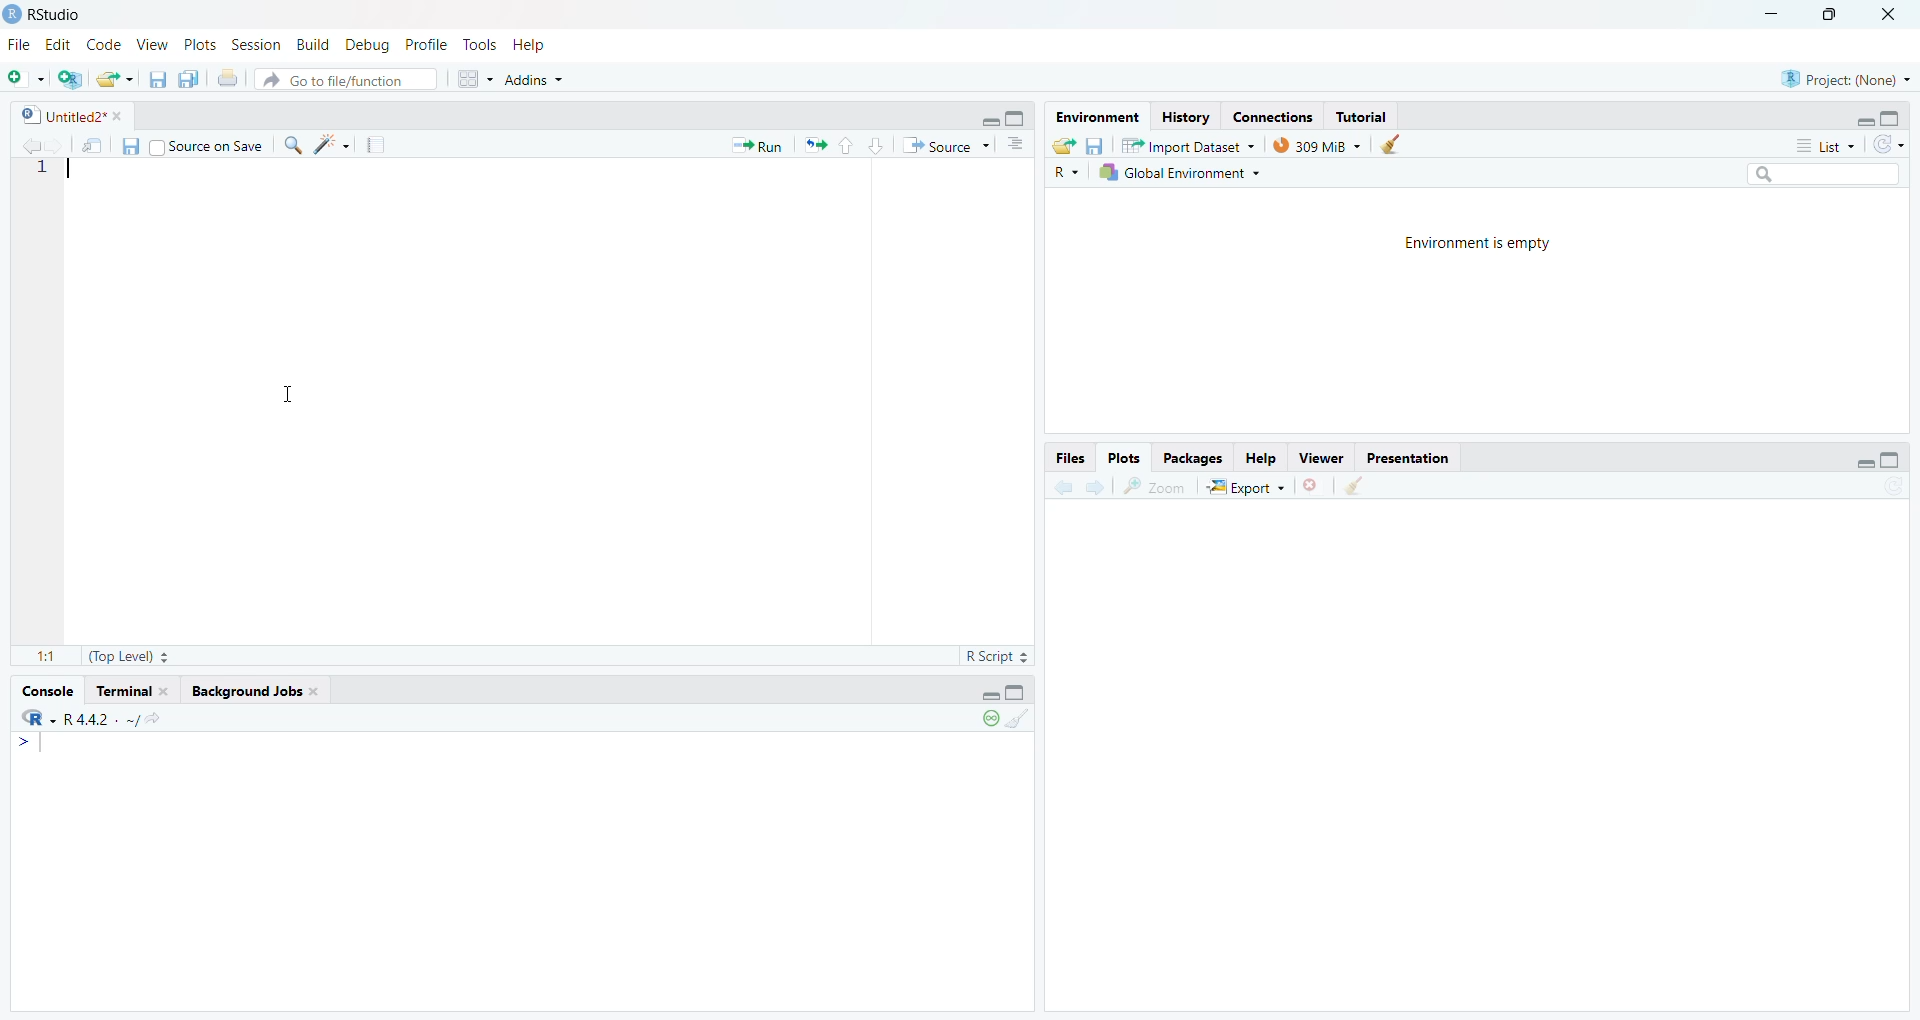  Describe the element at coordinates (34, 659) in the screenshot. I see `1:!` at that location.